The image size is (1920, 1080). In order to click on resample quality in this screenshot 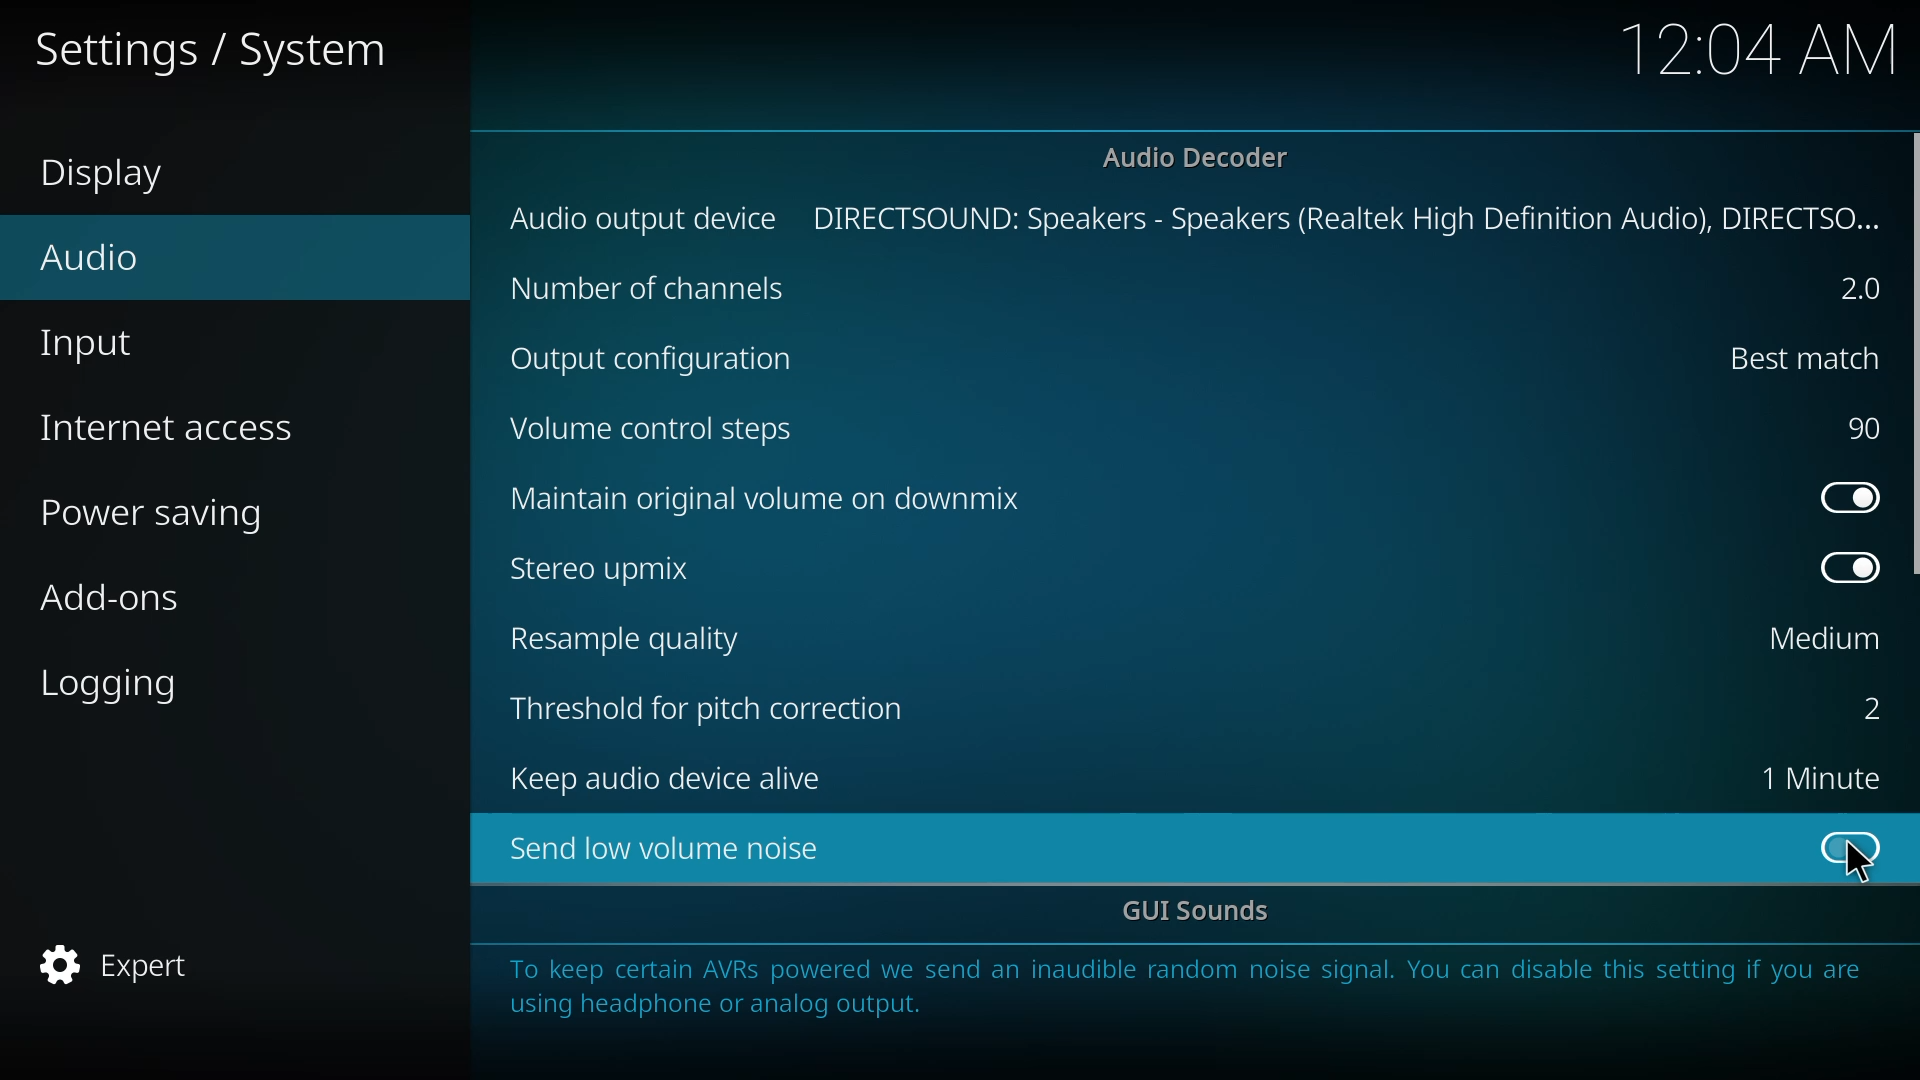, I will do `click(639, 636)`.